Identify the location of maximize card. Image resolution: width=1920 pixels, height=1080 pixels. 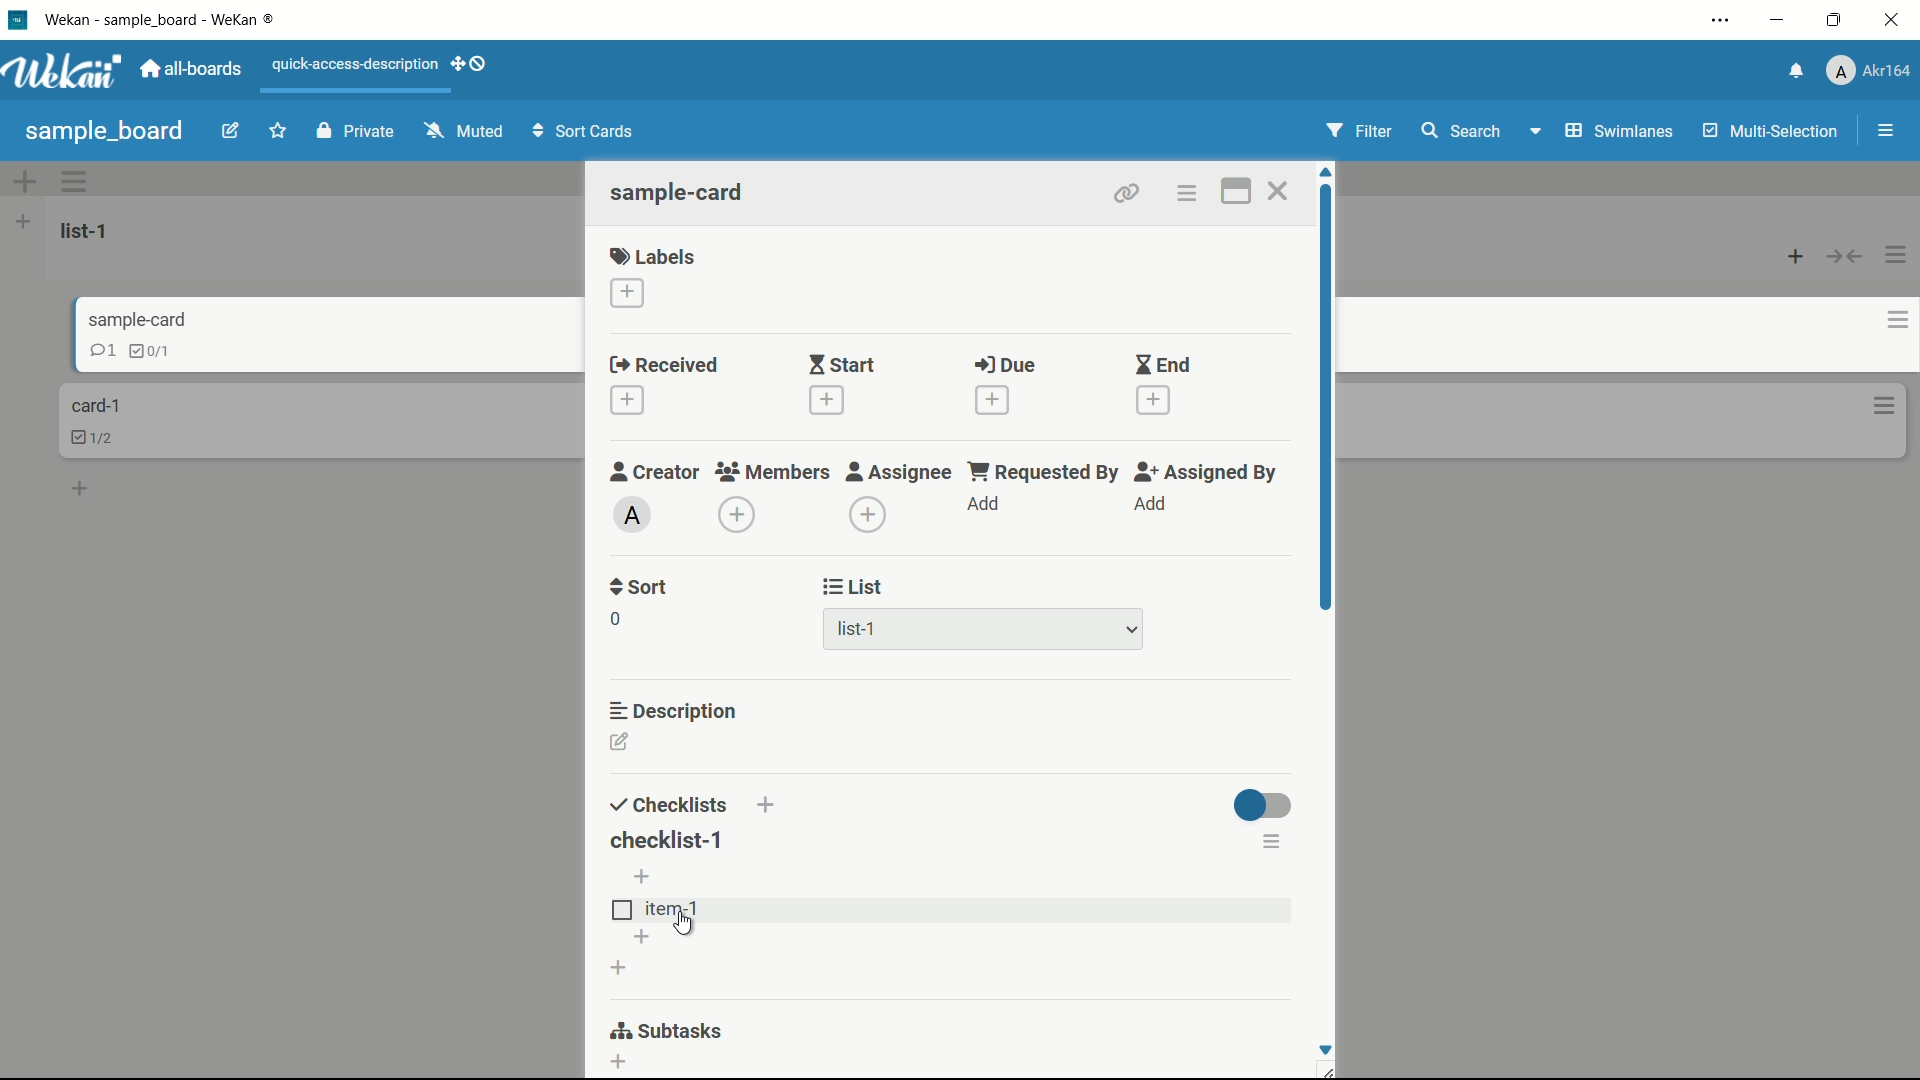
(1237, 191).